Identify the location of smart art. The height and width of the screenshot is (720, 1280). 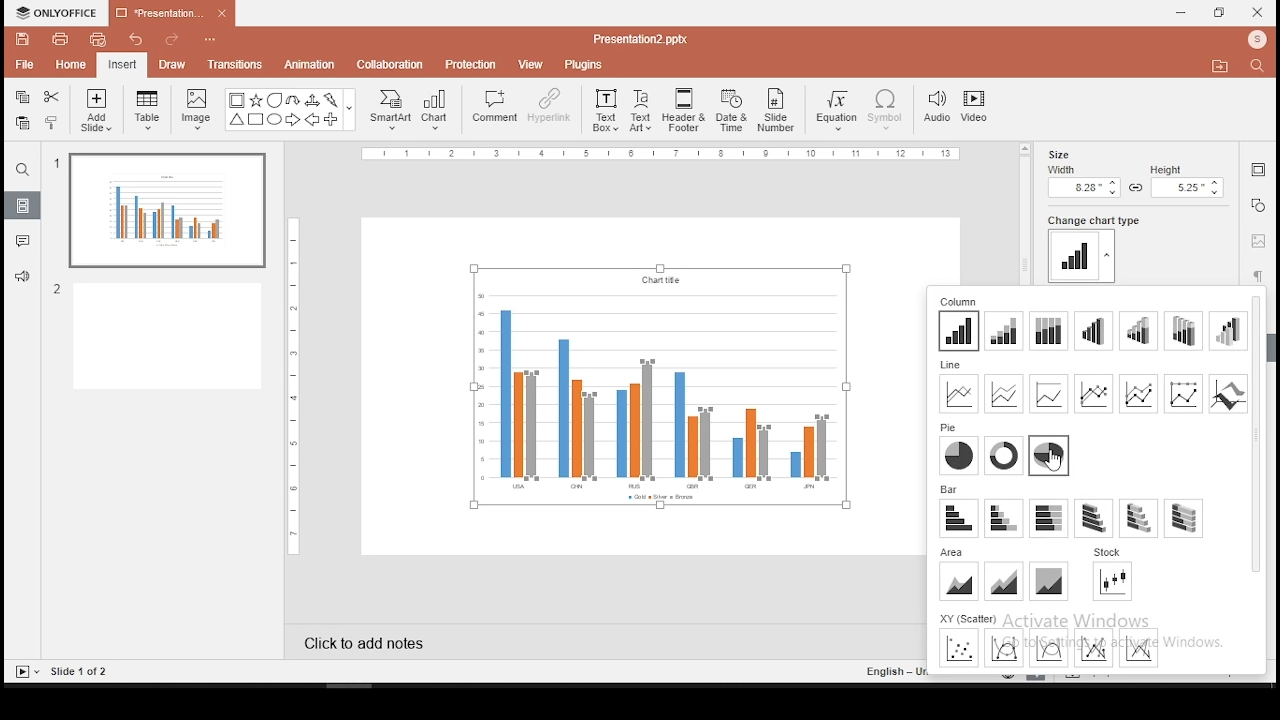
(392, 110).